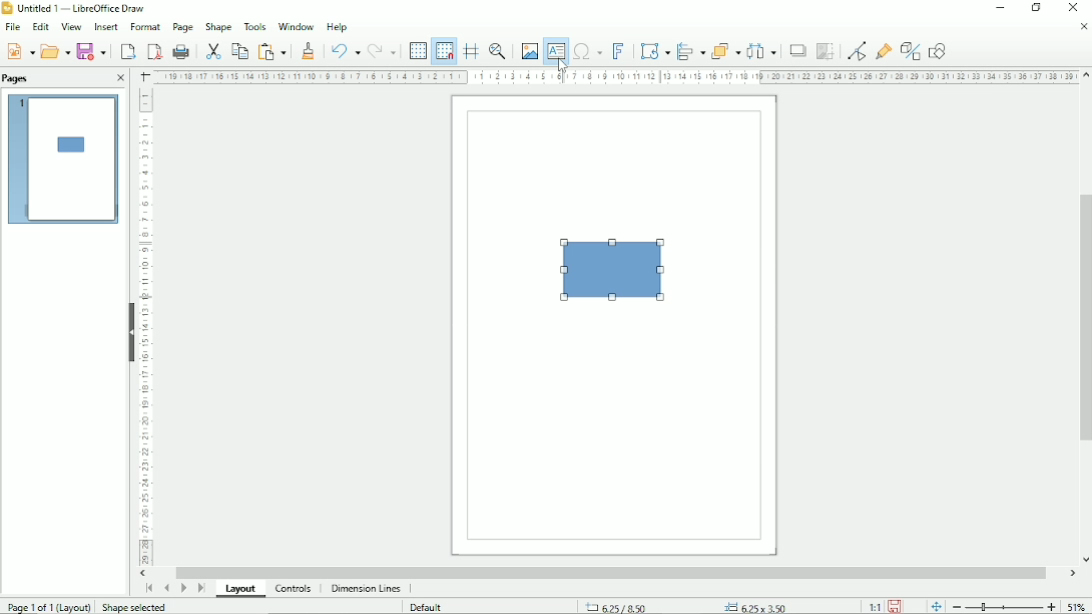 The image size is (1092, 614). What do you see at coordinates (1071, 8) in the screenshot?
I see `Close` at bounding box center [1071, 8].